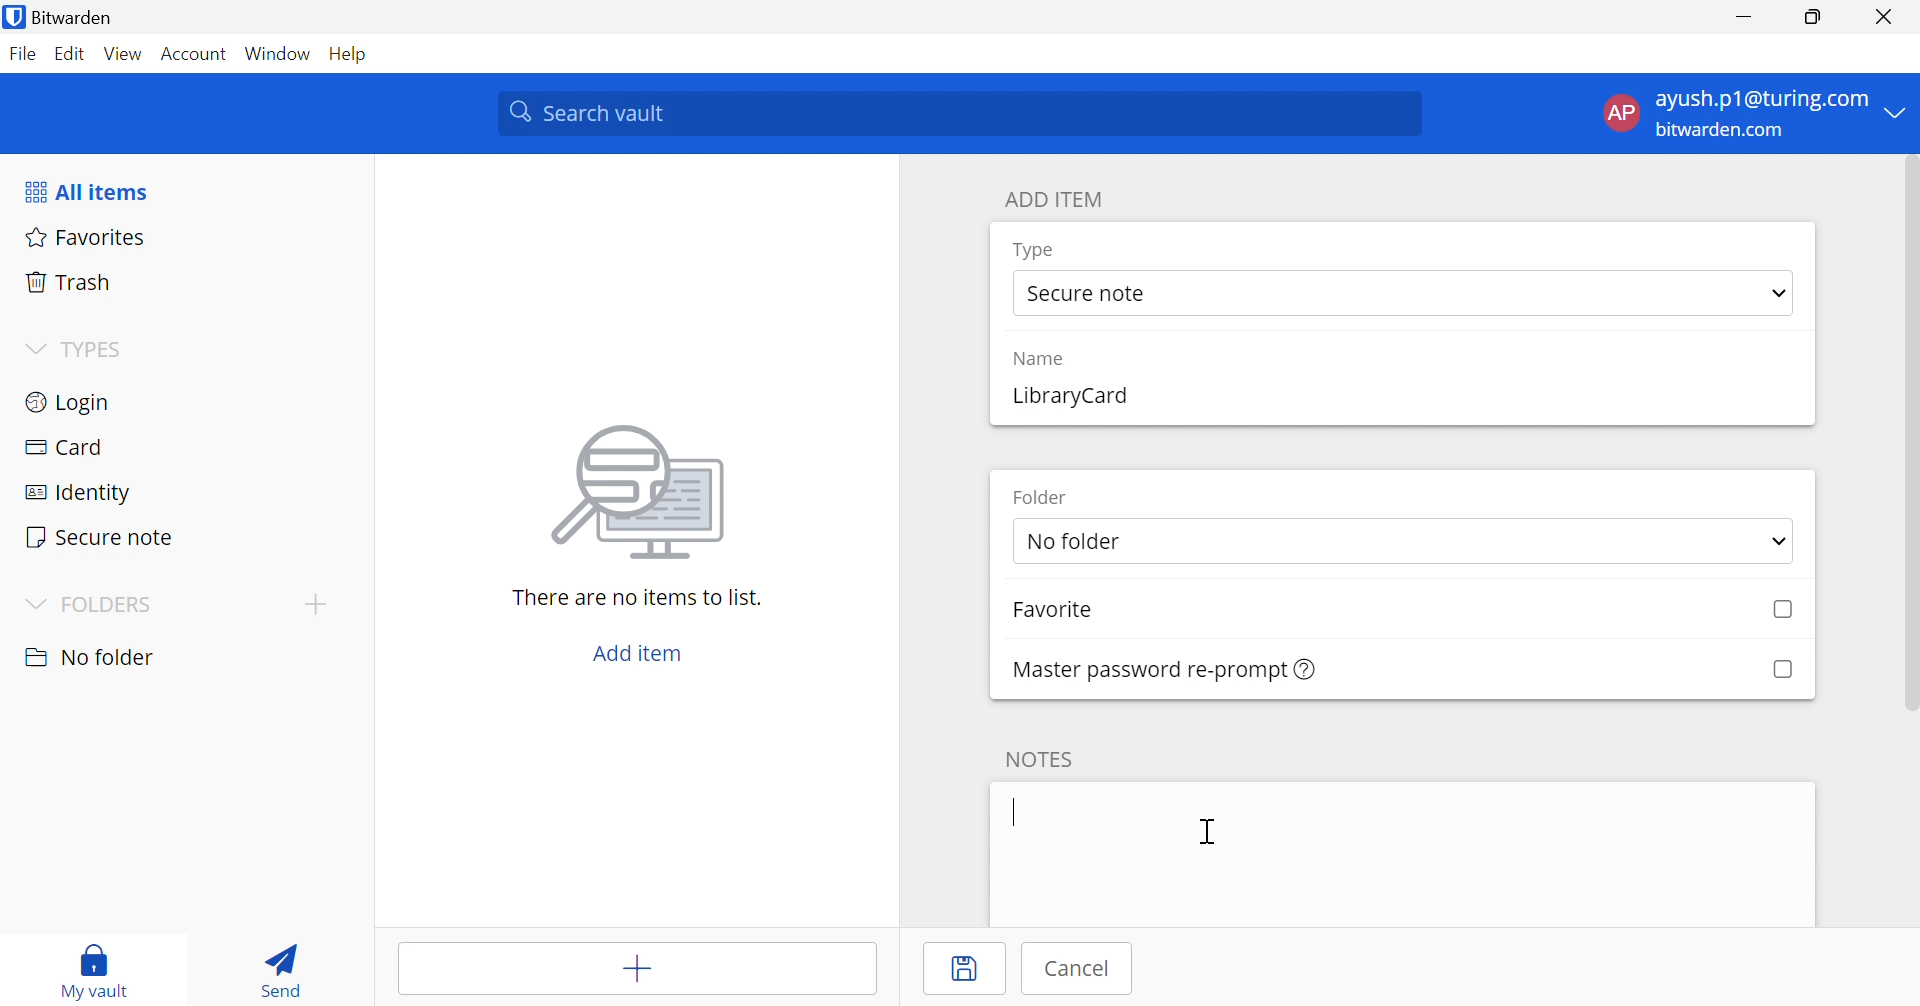 This screenshot has height=1006, width=1920. I want to click on All items, so click(85, 189).